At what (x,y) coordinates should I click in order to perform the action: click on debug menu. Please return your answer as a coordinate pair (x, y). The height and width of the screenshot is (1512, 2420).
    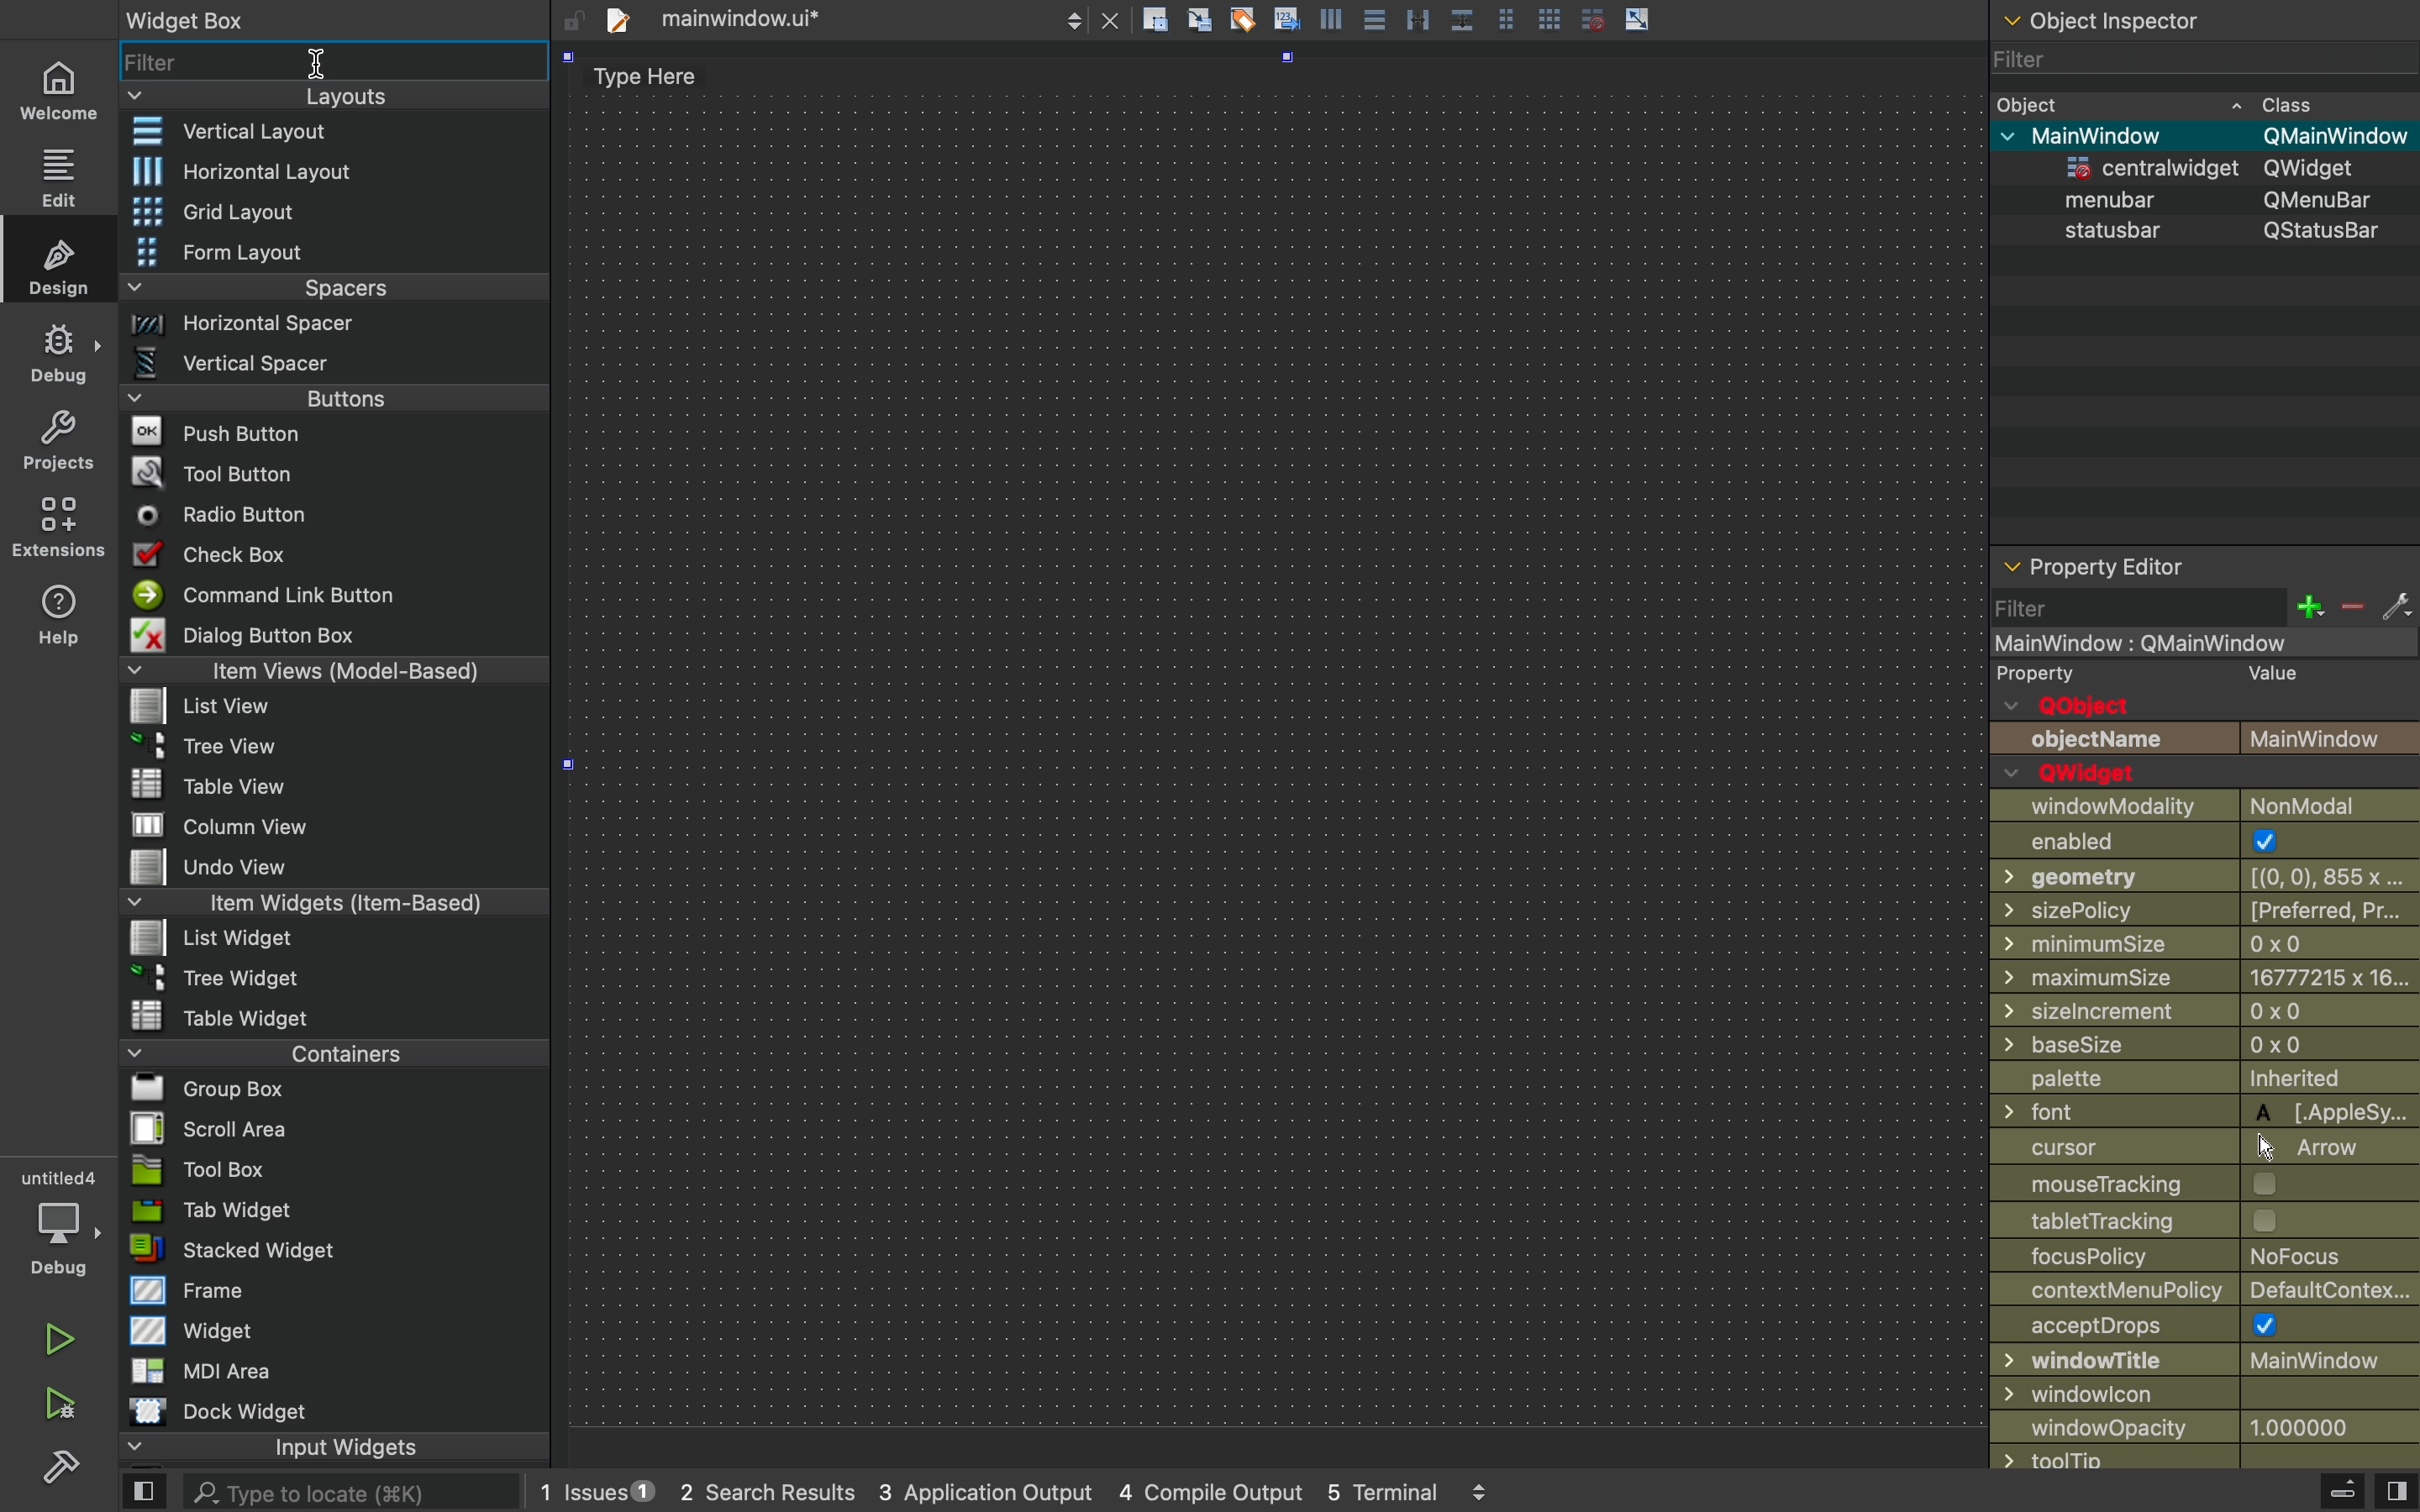
    Looking at the image, I should click on (2319, 1492).